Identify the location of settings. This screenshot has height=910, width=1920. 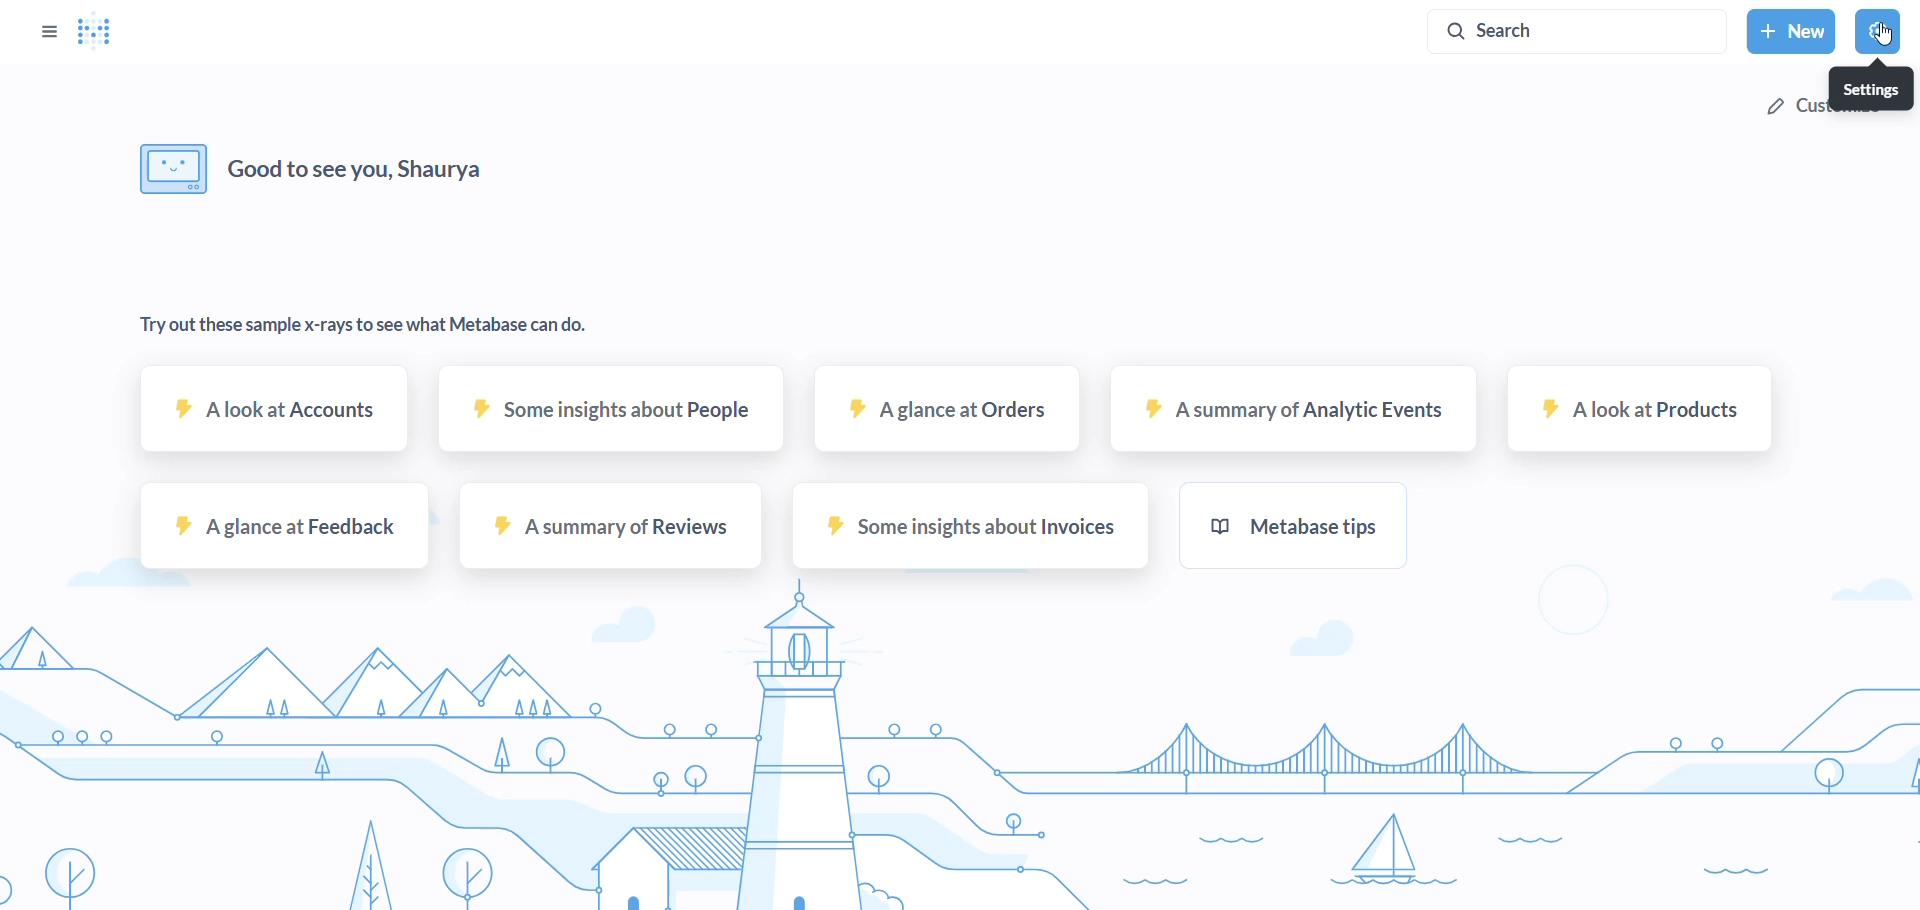
(1879, 32).